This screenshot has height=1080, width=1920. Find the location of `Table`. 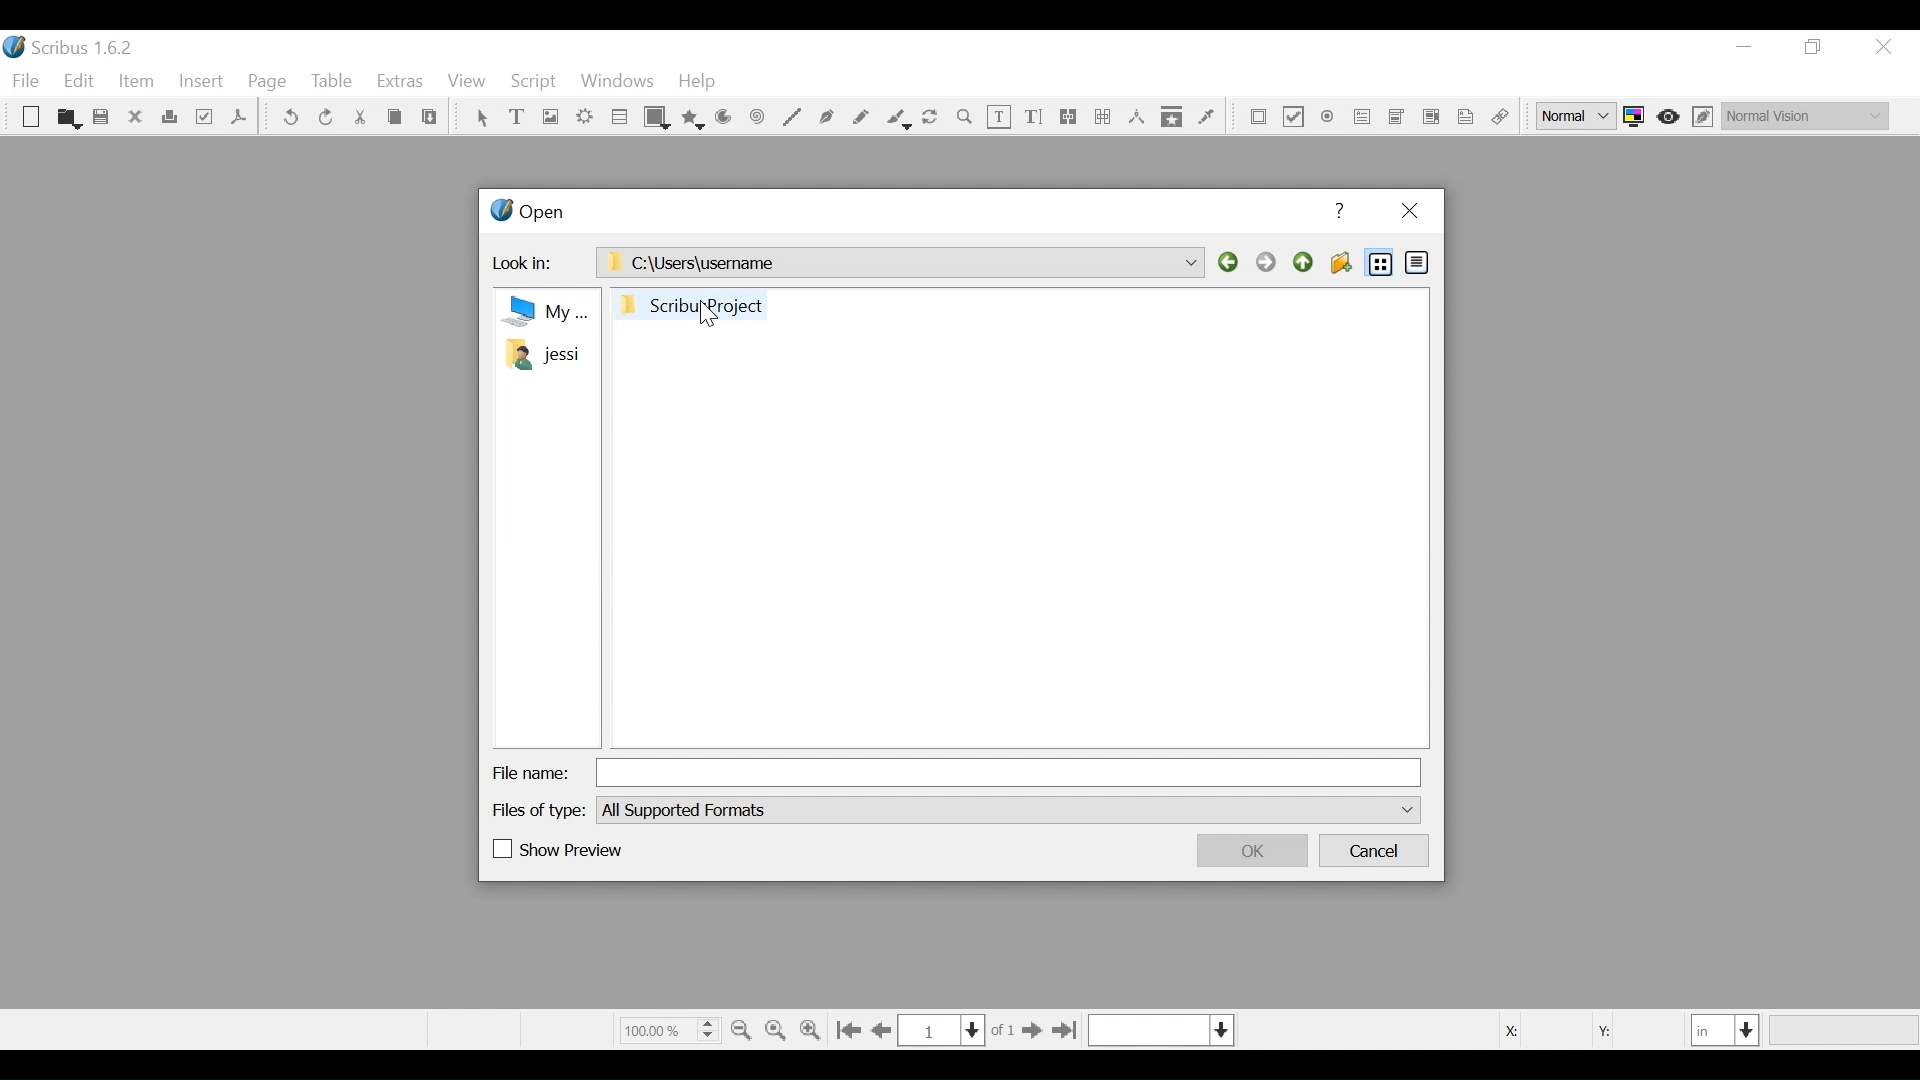

Table is located at coordinates (333, 83).